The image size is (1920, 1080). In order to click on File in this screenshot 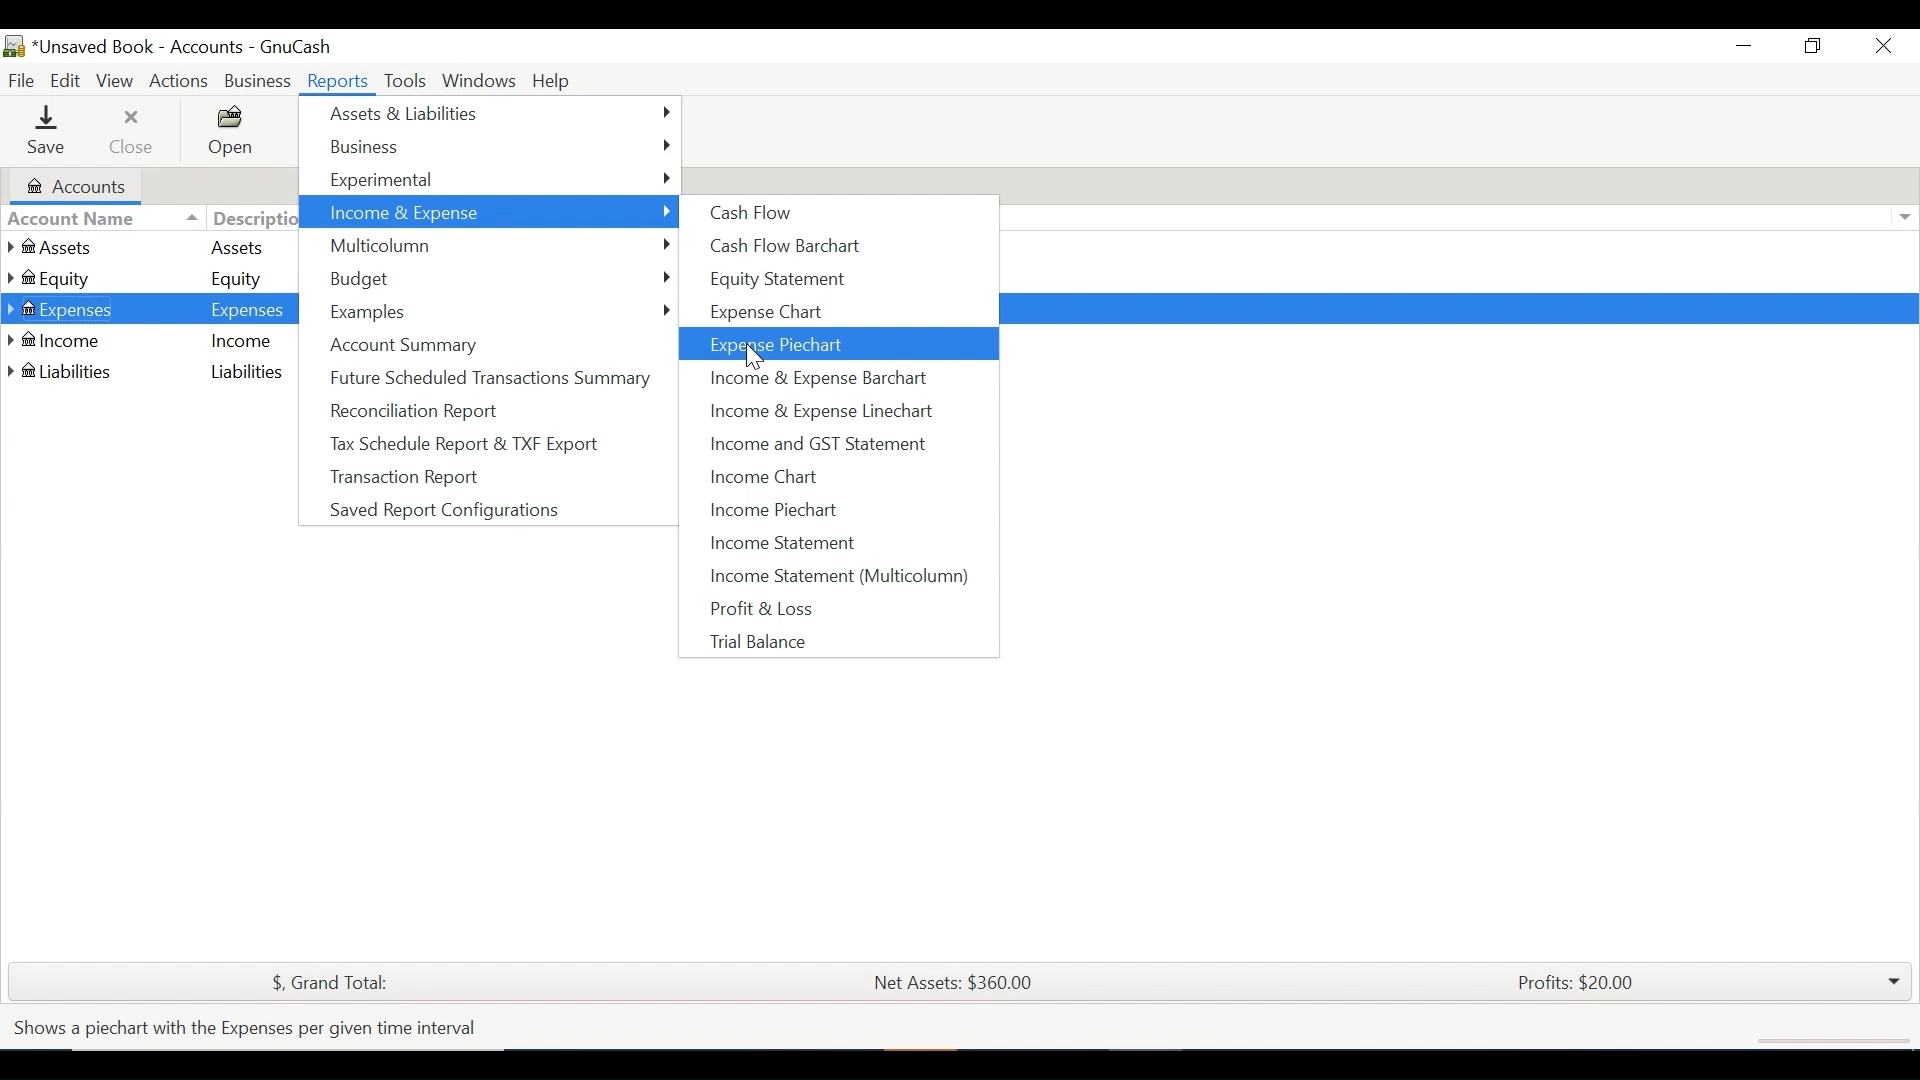, I will do `click(19, 78)`.